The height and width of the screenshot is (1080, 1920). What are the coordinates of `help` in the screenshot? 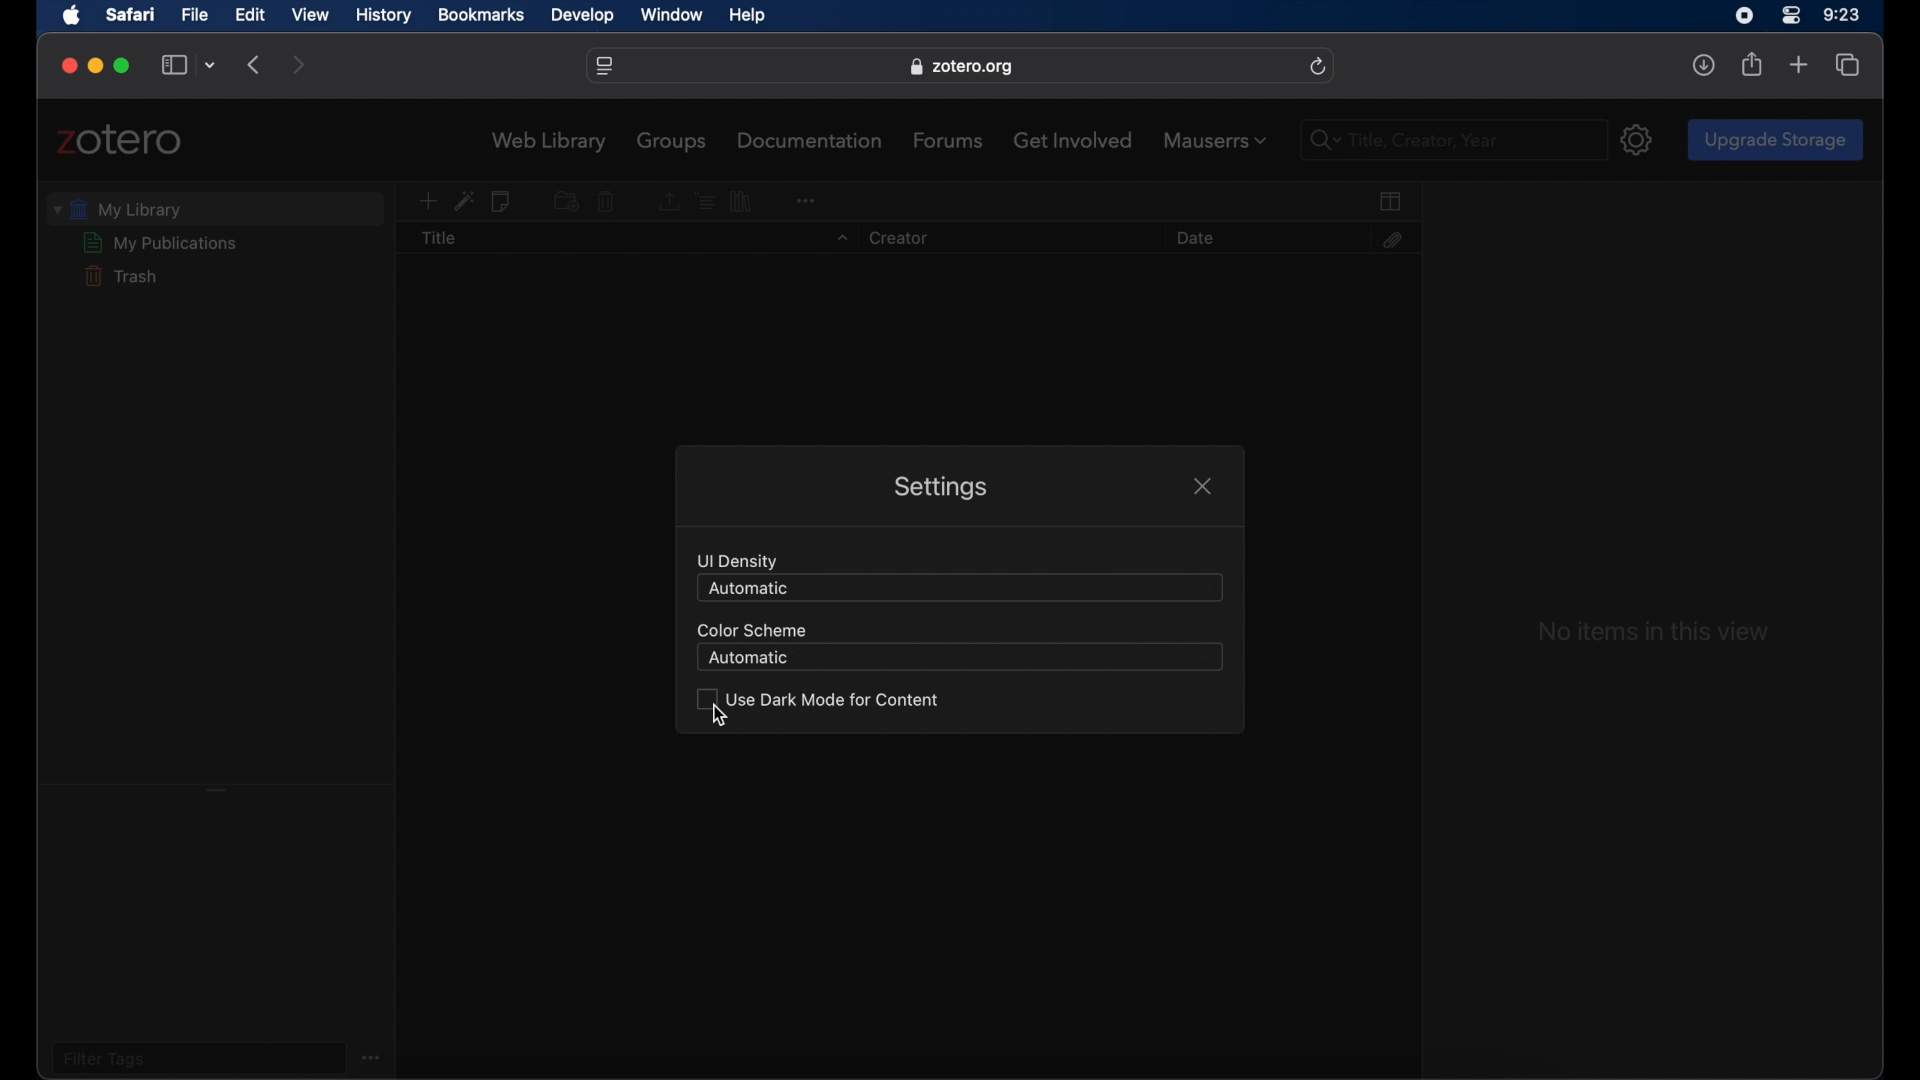 It's located at (746, 16).